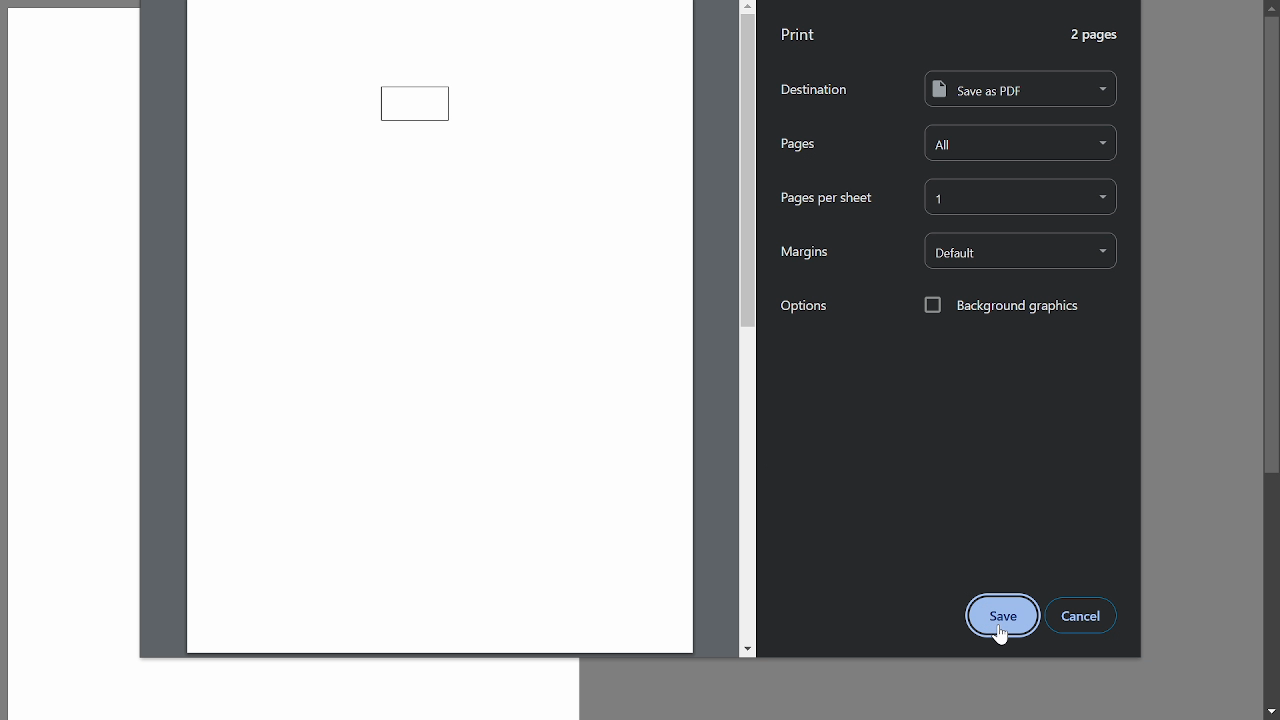 This screenshot has width=1280, height=720. What do you see at coordinates (1023, 145) in the screenshot?
I see `all` at bounding box center [1023, 145].